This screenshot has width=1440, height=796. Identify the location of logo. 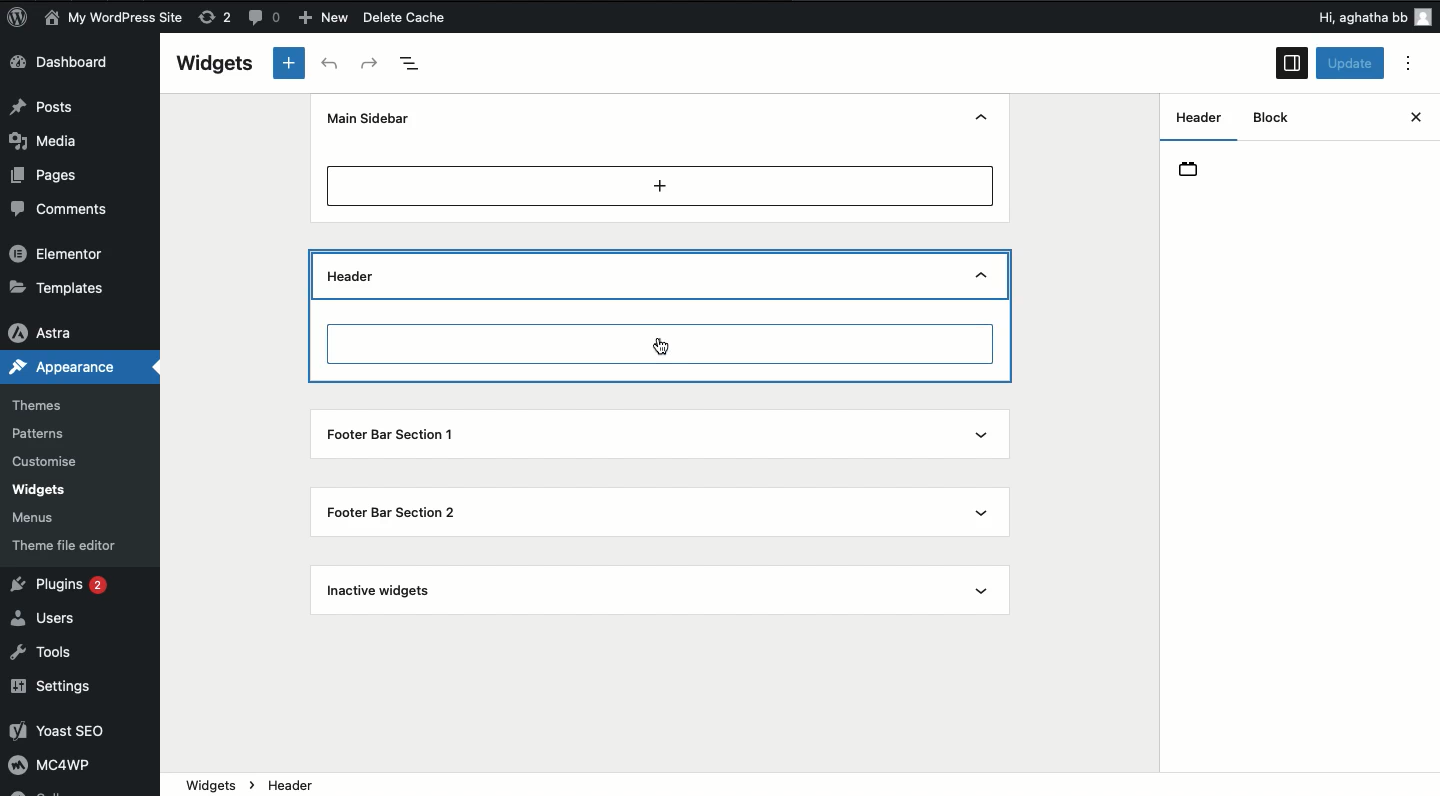
(15, 15).